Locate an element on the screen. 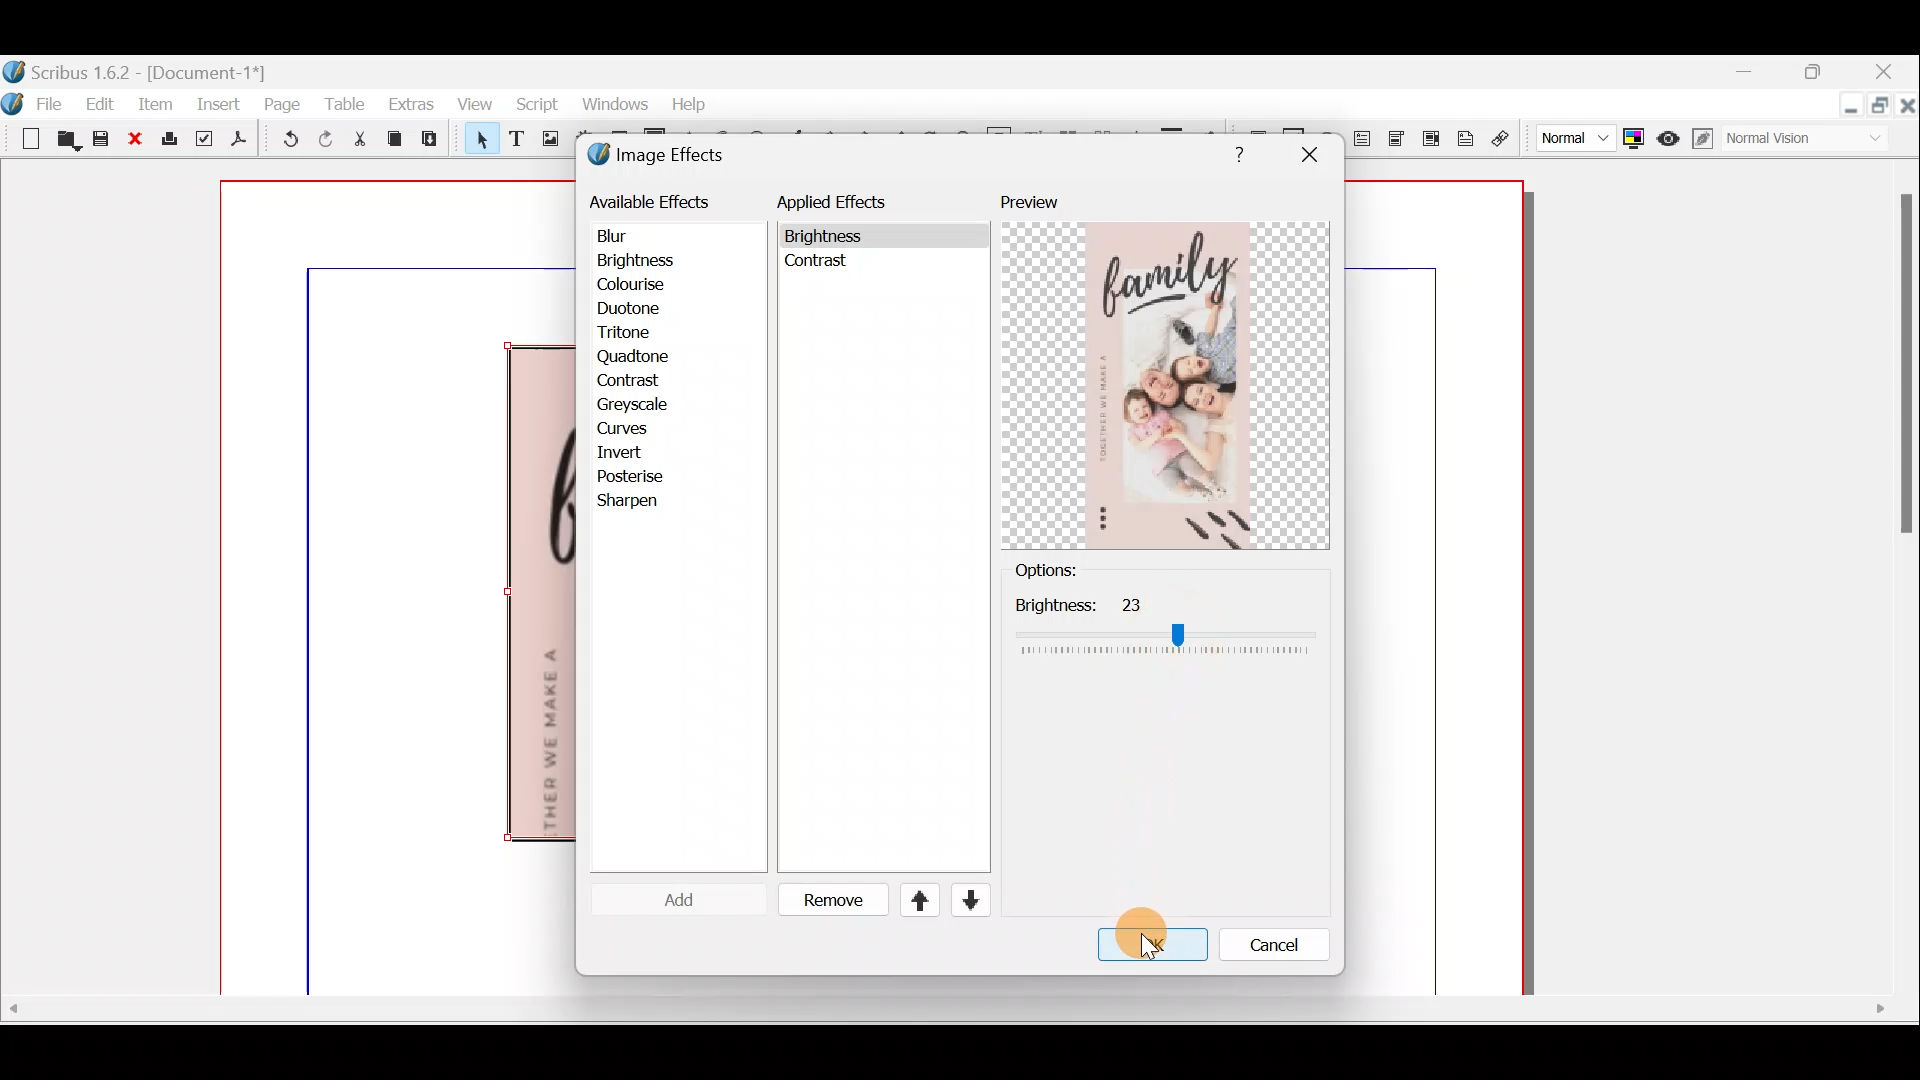 The height and width of the screenshot is (1080, 1920). Edit in preview mode is located at coordinates (1707, 139).